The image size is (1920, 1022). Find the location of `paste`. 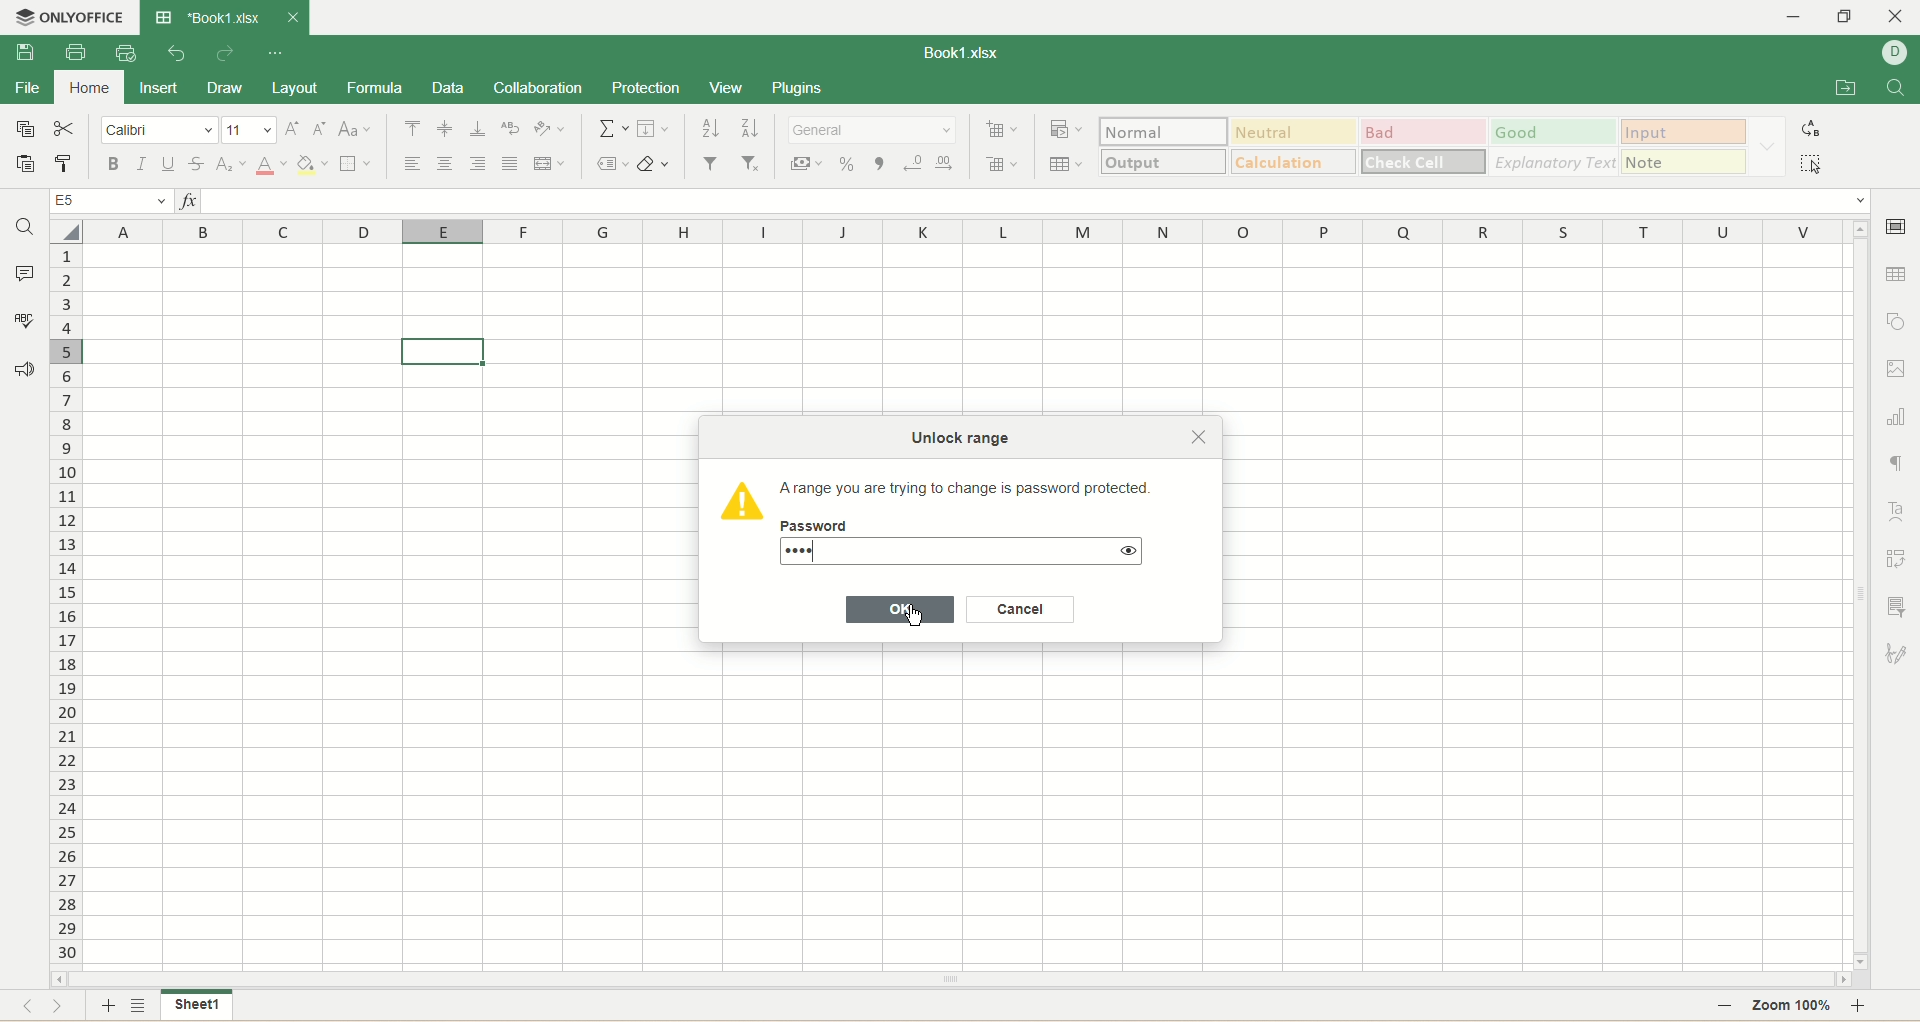

paste is located at coordinates (26, 166).